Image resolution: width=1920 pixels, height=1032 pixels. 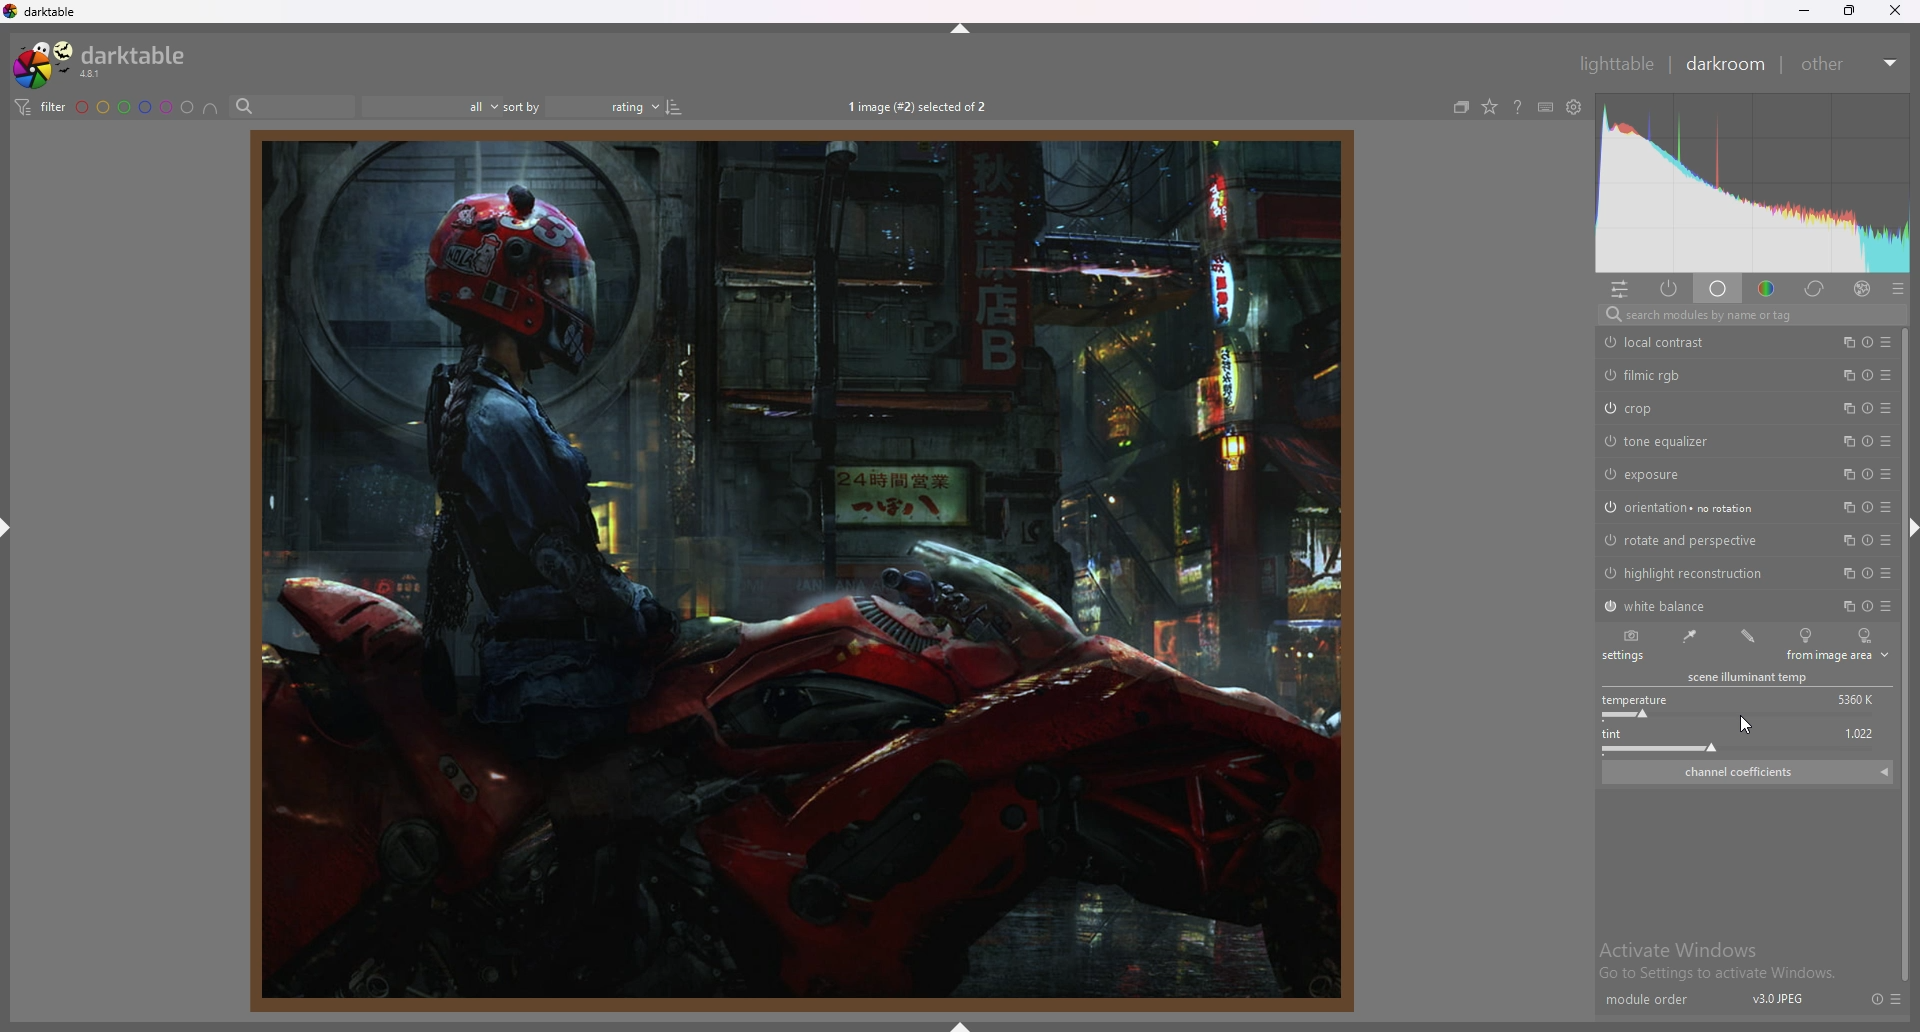 What do you see at coordinates (1545, 108) in the screenshot?
I see `keyboard shortcuts` at bounding box center [1545, 108].